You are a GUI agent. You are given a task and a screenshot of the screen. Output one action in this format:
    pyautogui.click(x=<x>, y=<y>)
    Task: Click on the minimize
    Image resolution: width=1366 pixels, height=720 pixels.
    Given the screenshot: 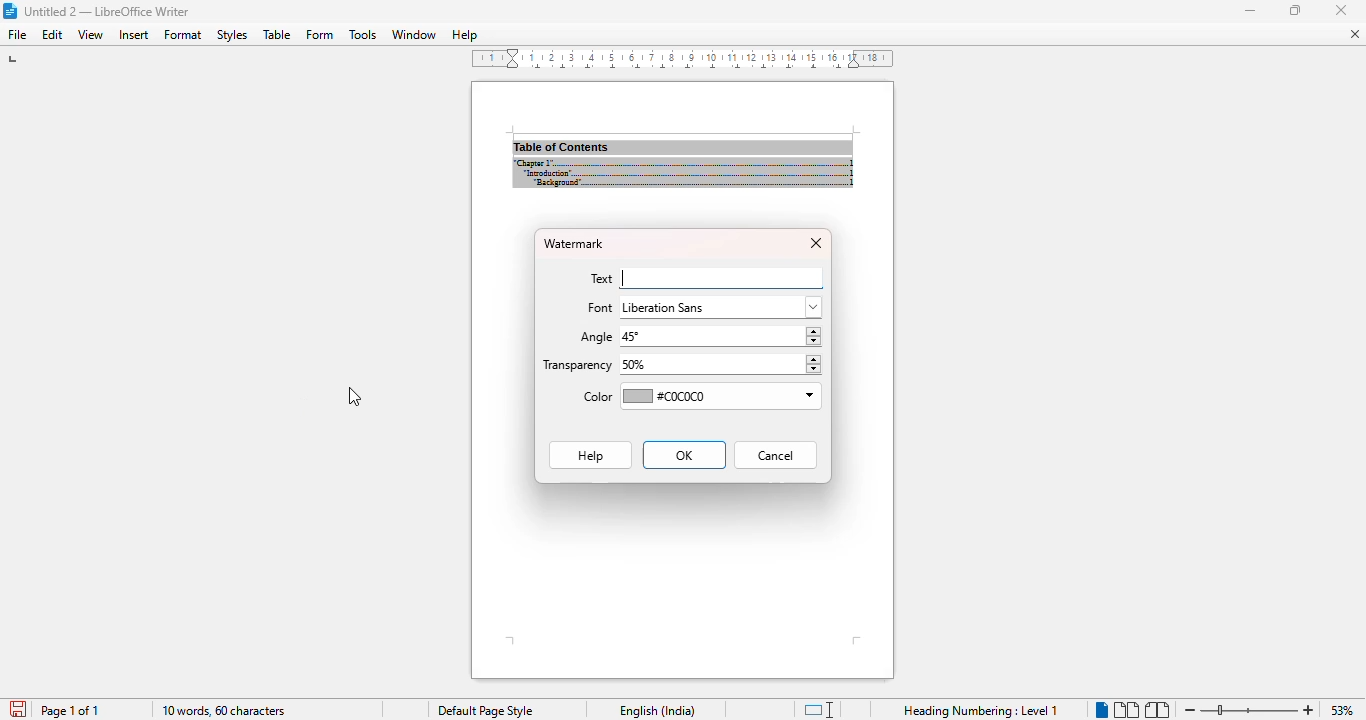 What is the action you would take?
    pyautogui.click(x=1251, y=10)
    